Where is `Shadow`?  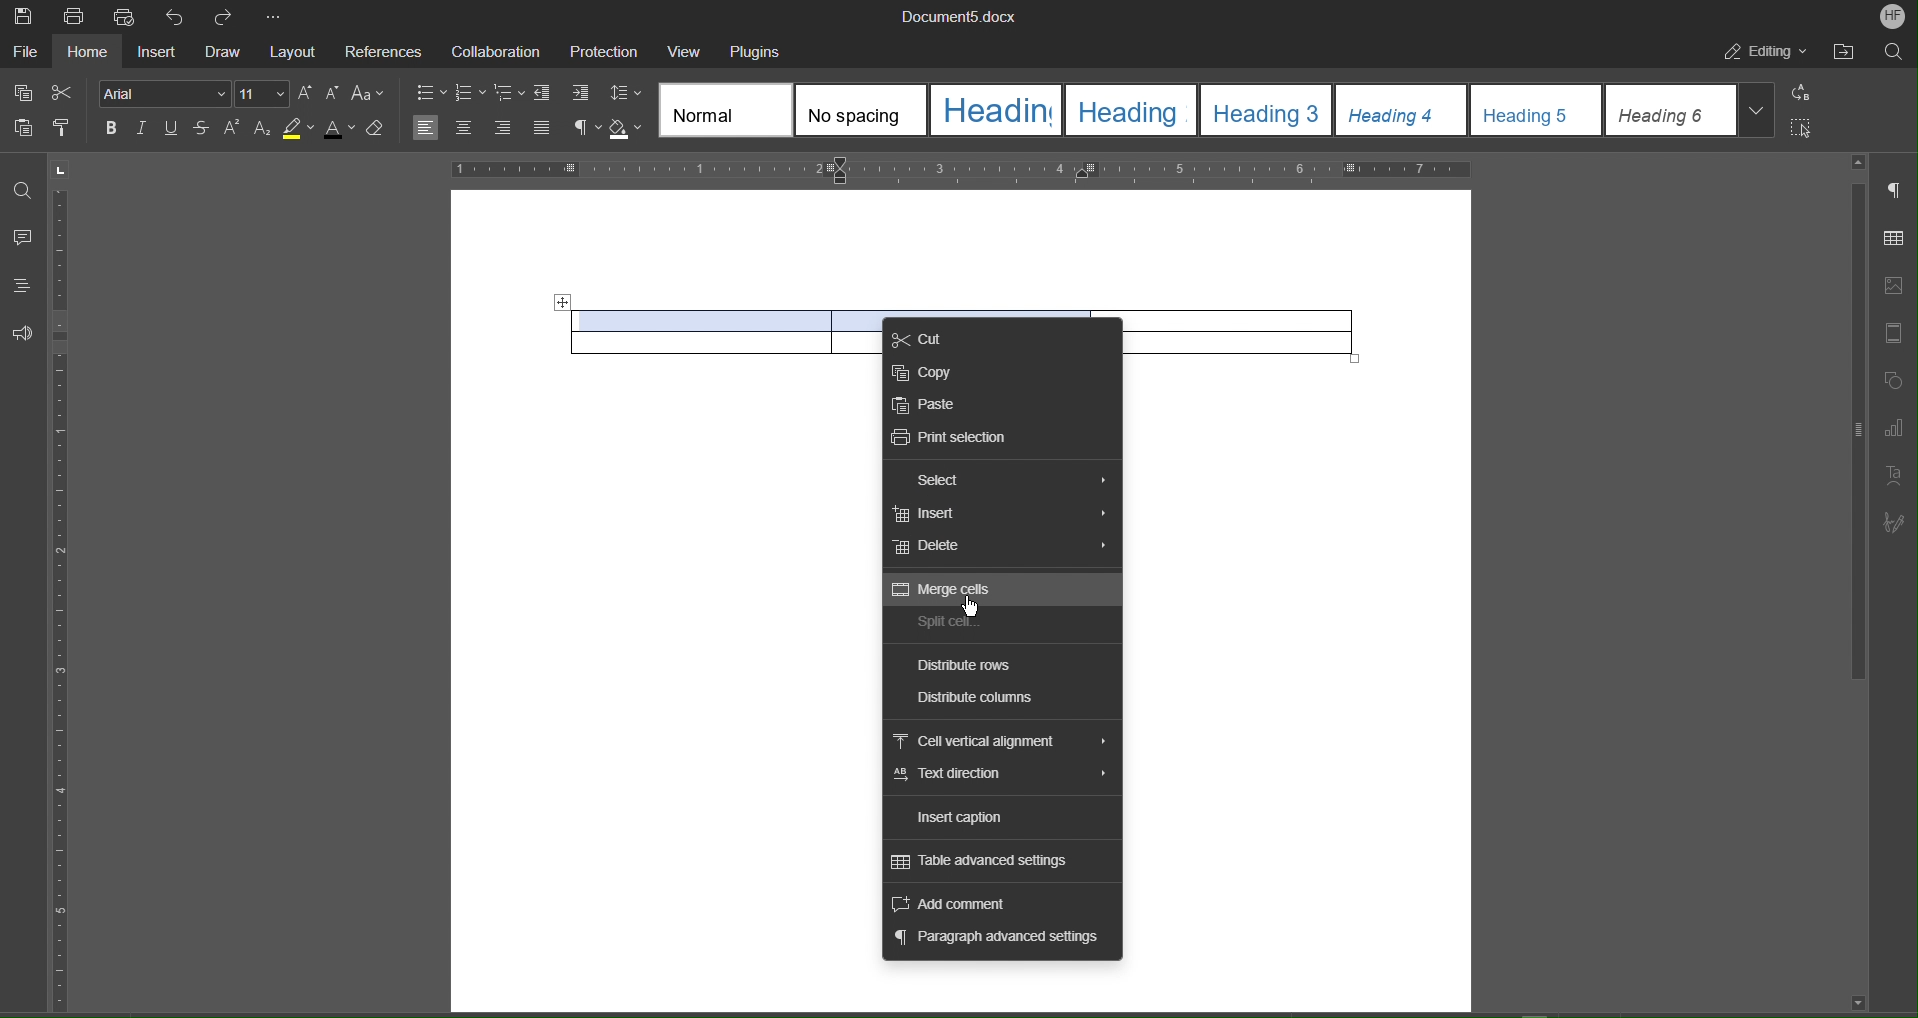
Shadow is located at coordinates (629, 129).